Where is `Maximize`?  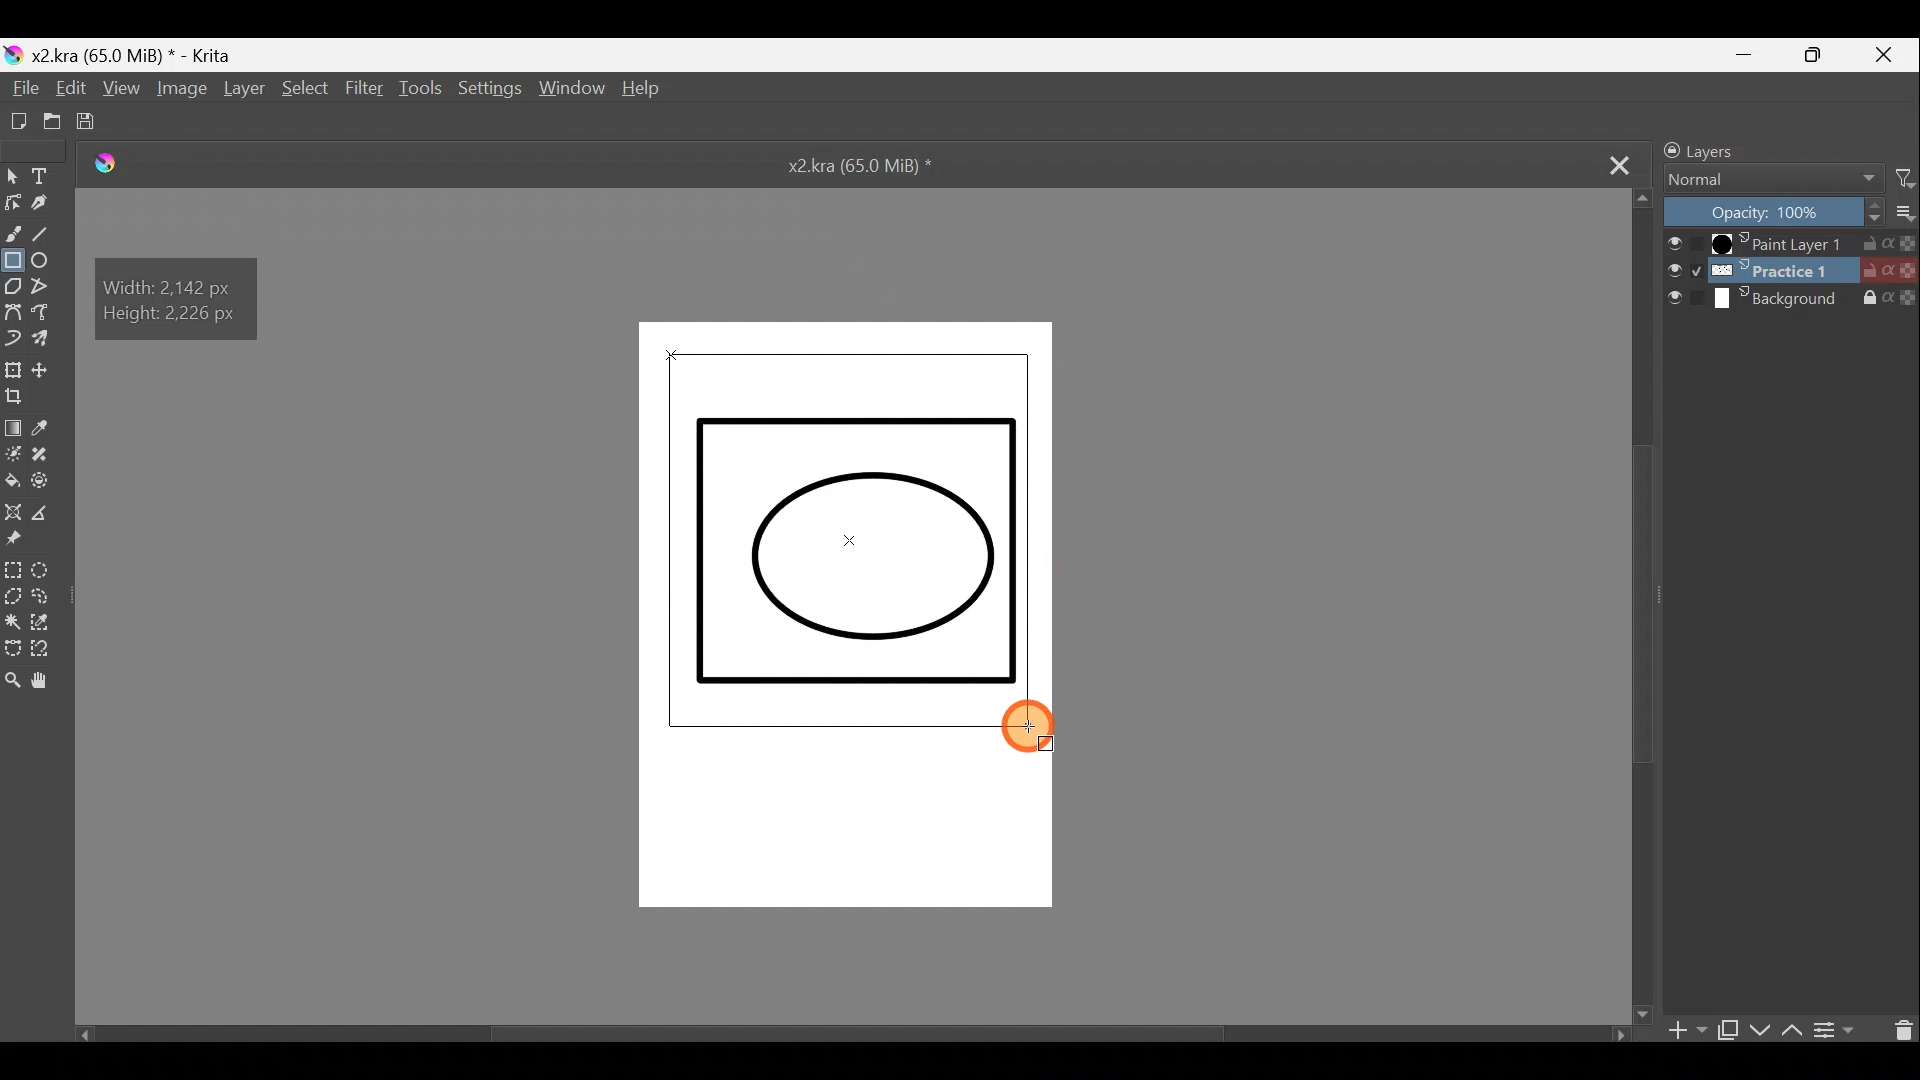
Maximize is located at coordinates (1822, 56).